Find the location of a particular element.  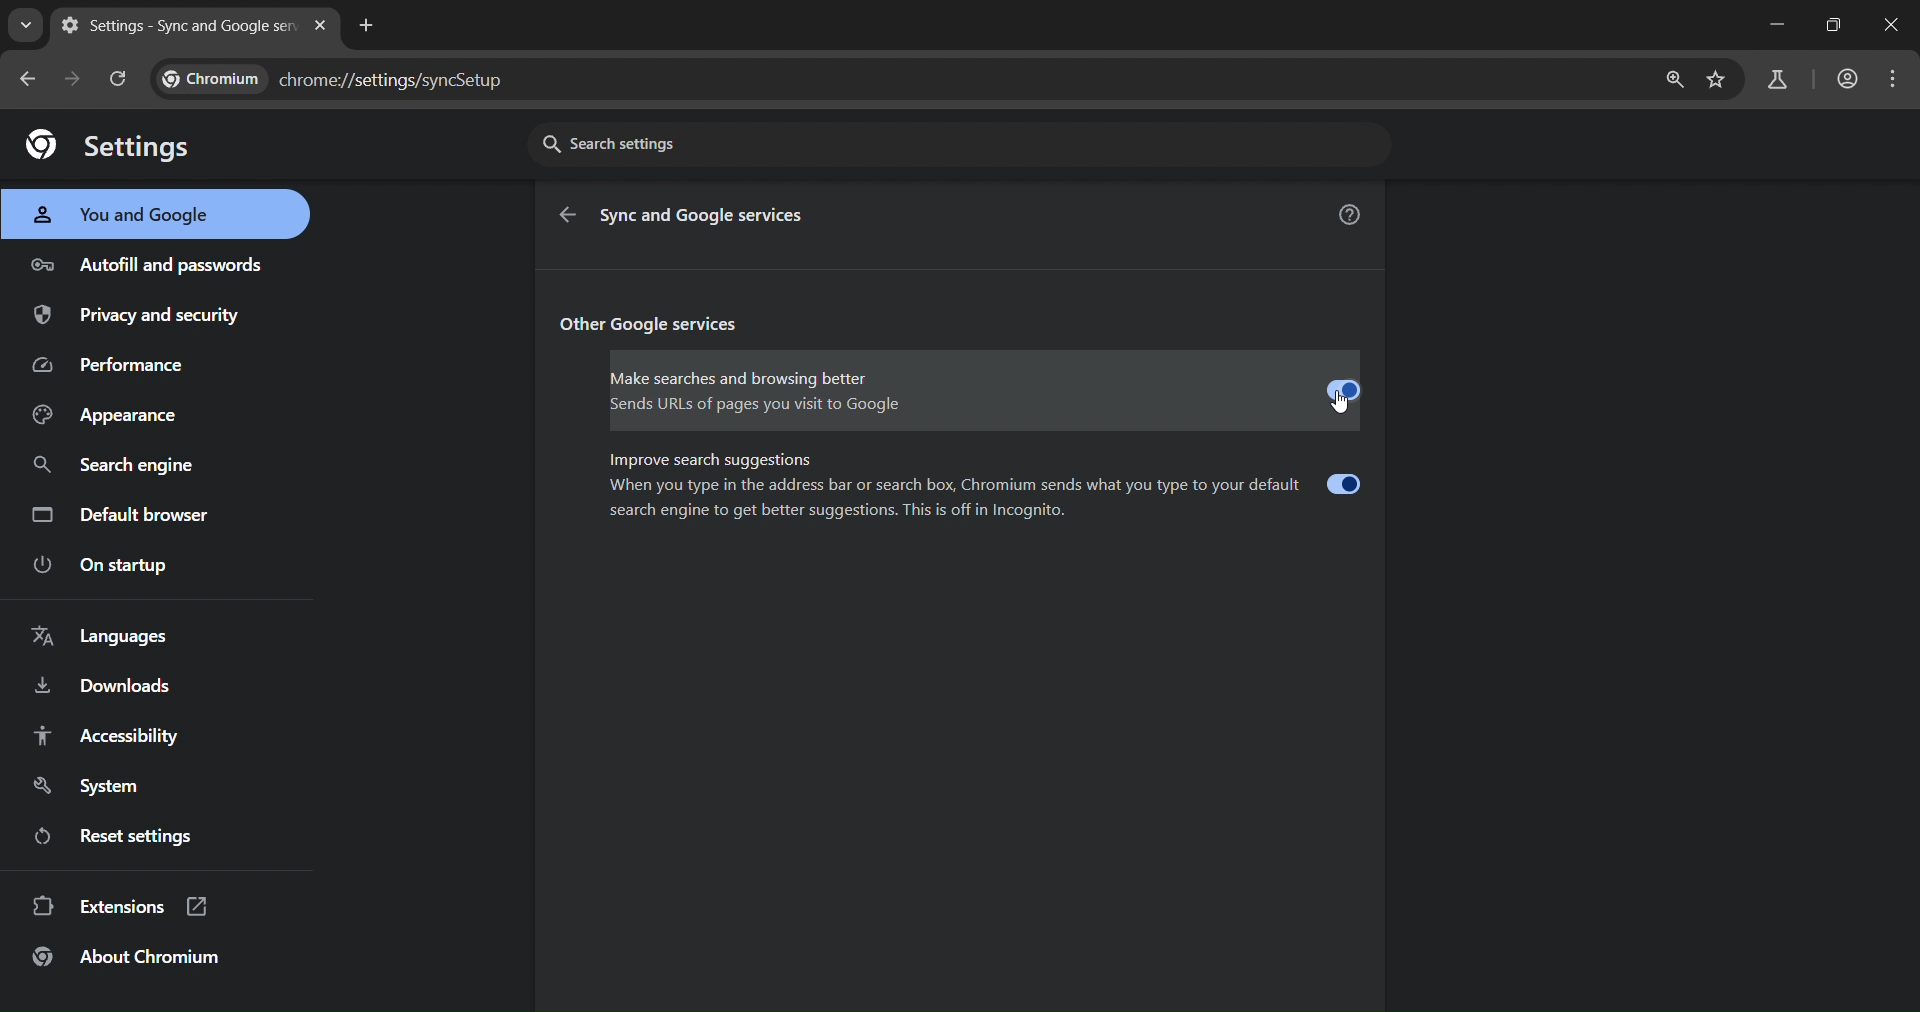

on startup is located at coordinates (118, 565).